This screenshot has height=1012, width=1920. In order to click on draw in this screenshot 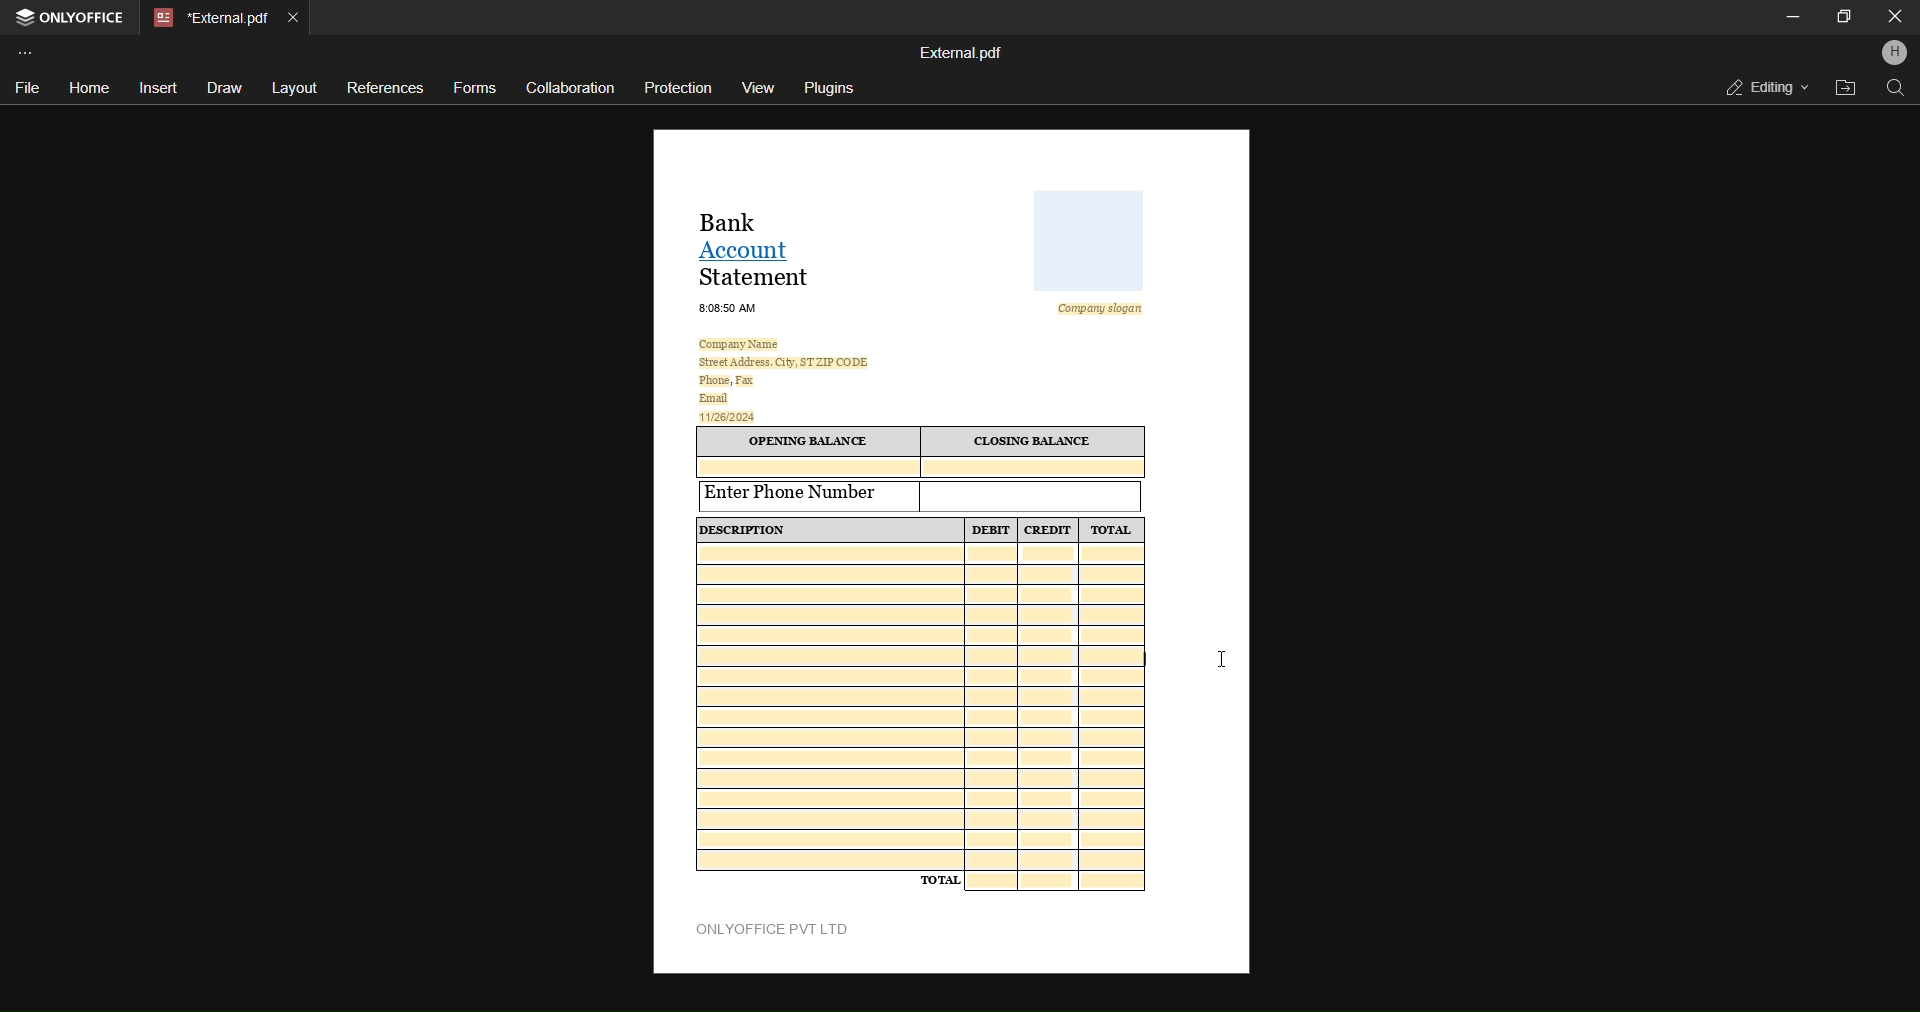, I will do `click(224, 90)`.